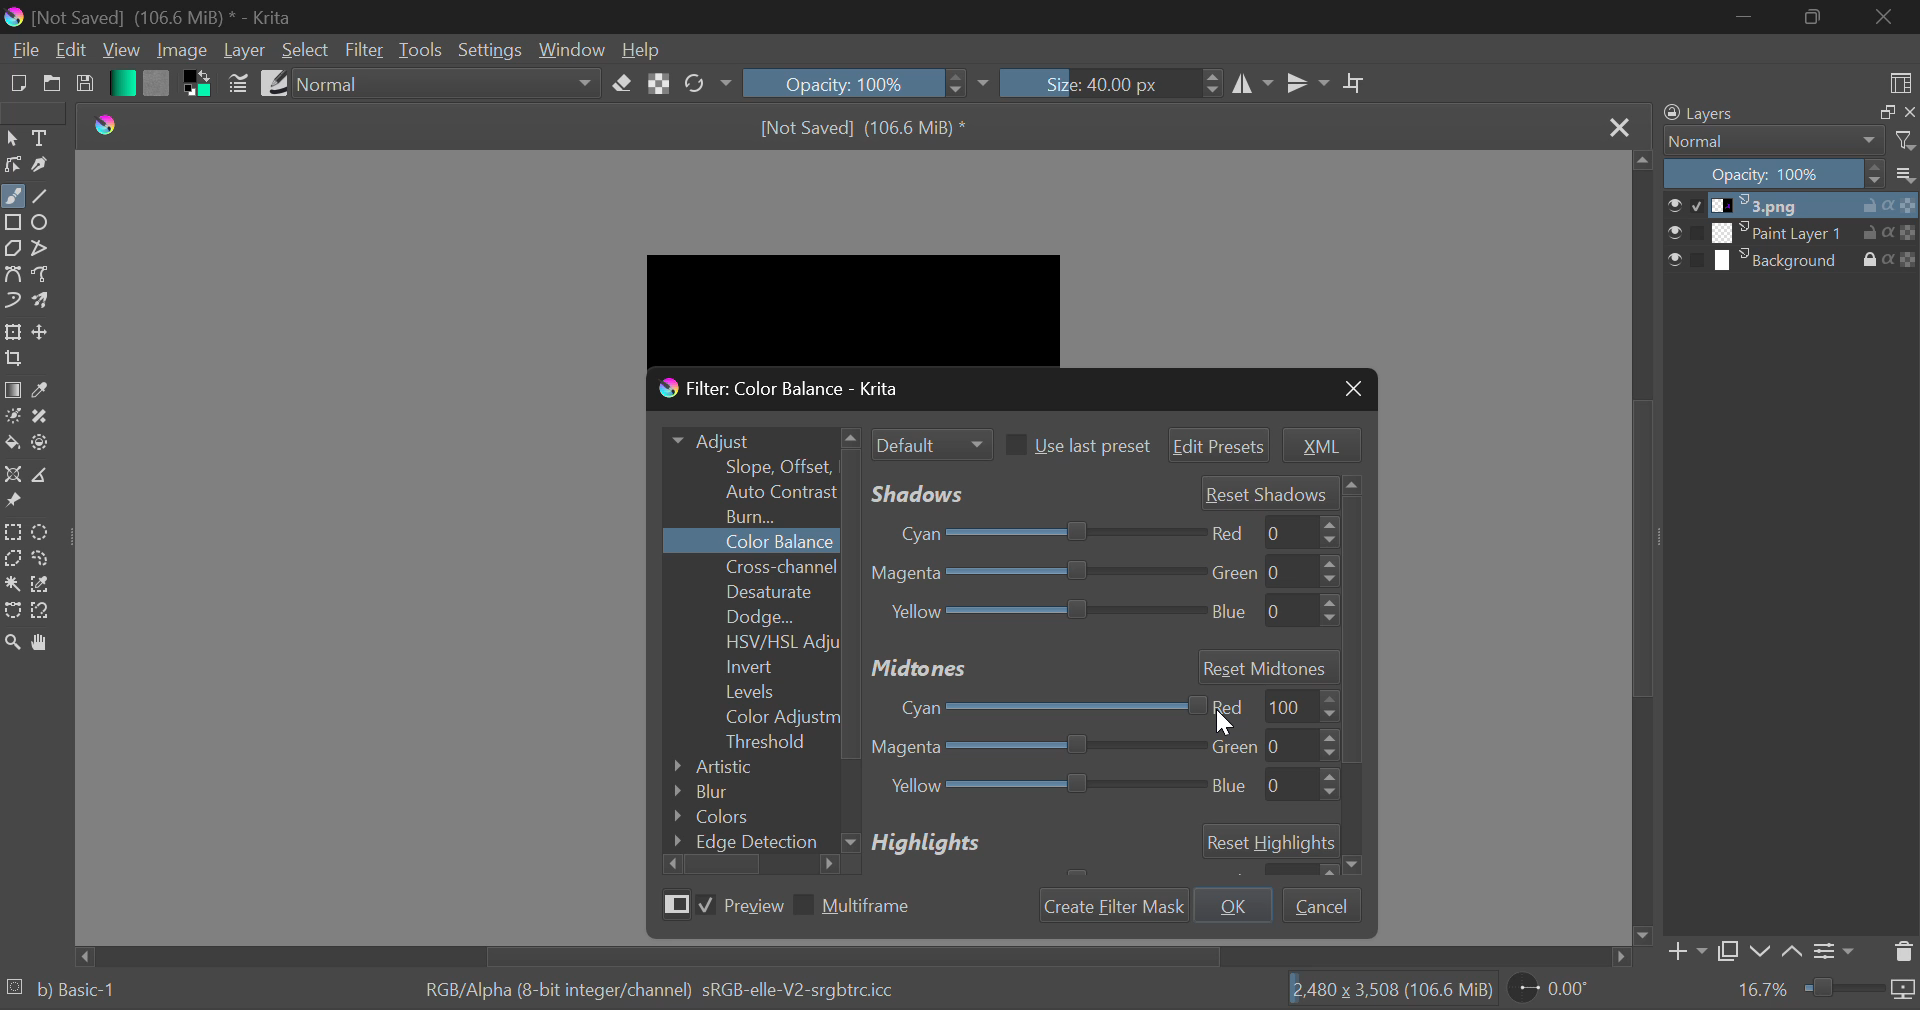 Image resolution: width=1920 pixels, height=1010 pixels. Describe the element at coordinates (1792, 232) in the screenshot. I see `Paint Layer 1` at that location.